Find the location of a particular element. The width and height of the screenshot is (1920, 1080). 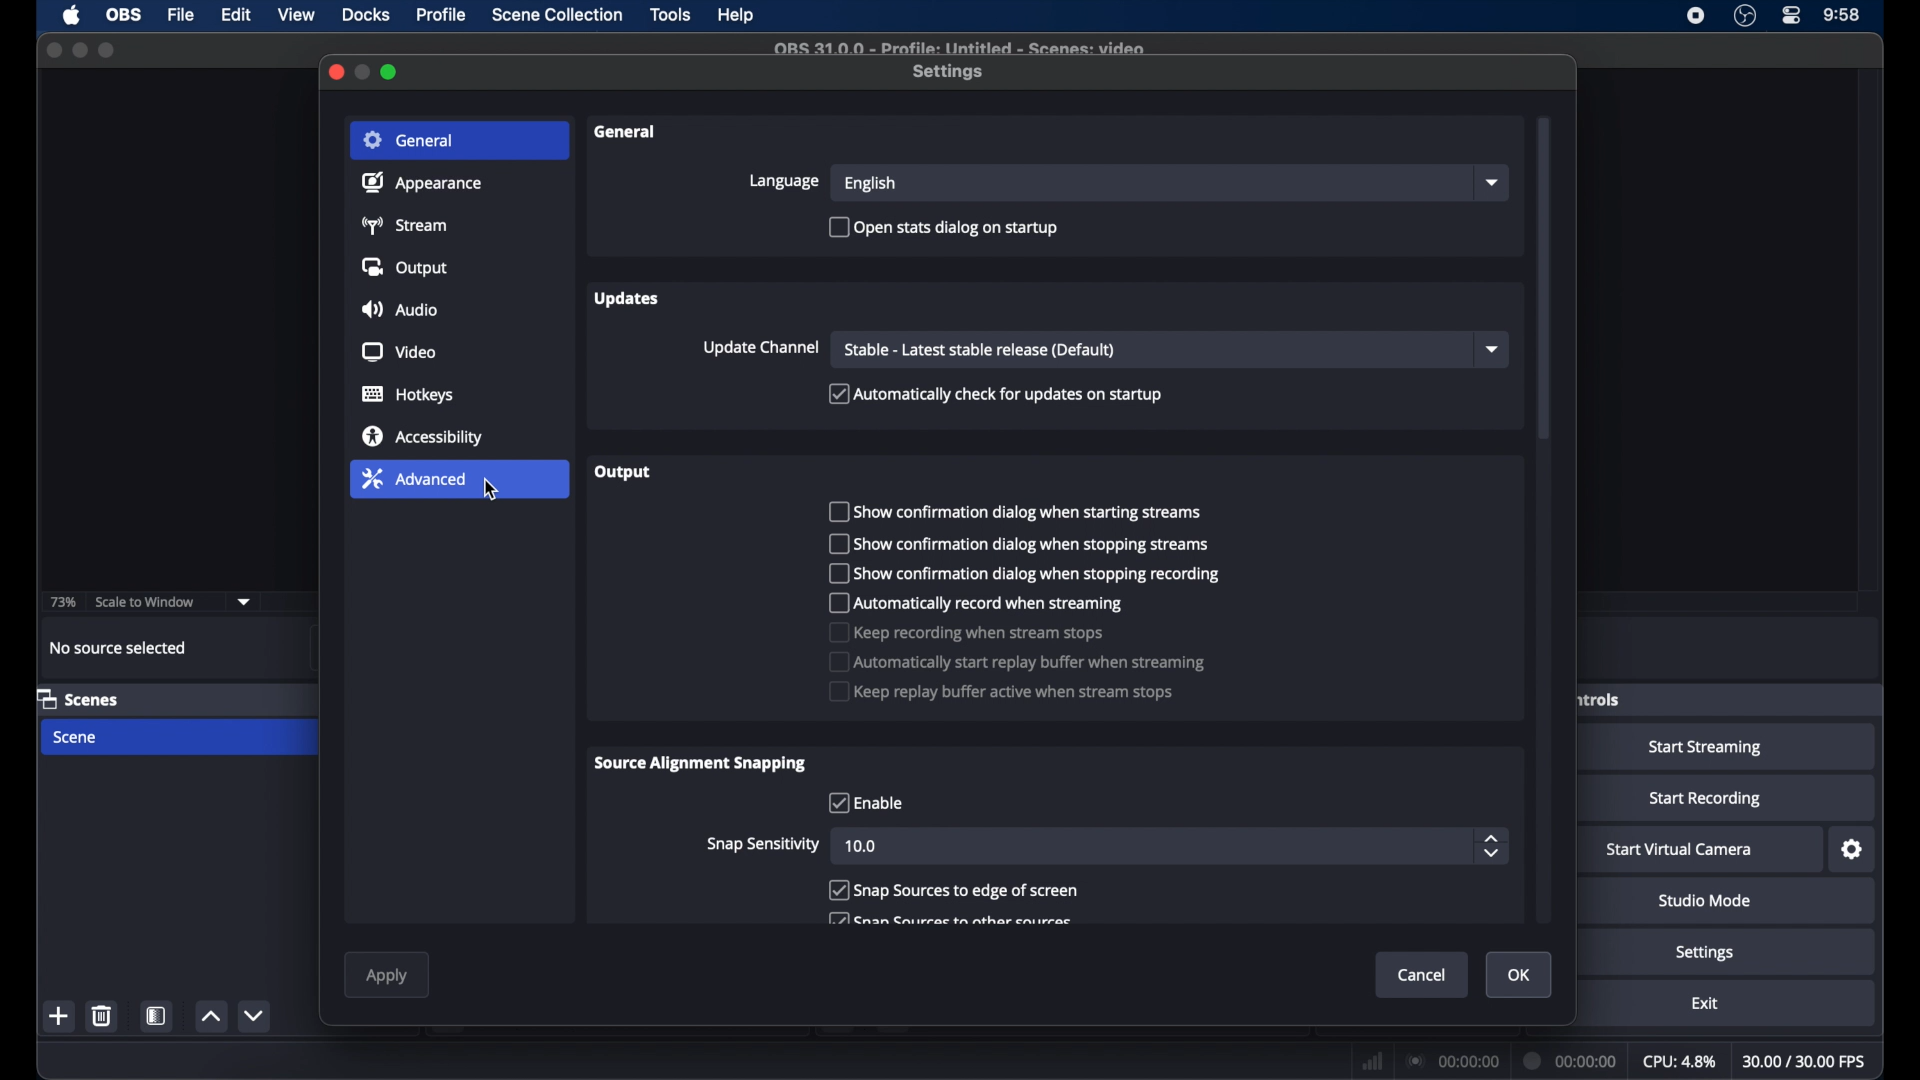

scene collection is located at coordinates (557, 16).